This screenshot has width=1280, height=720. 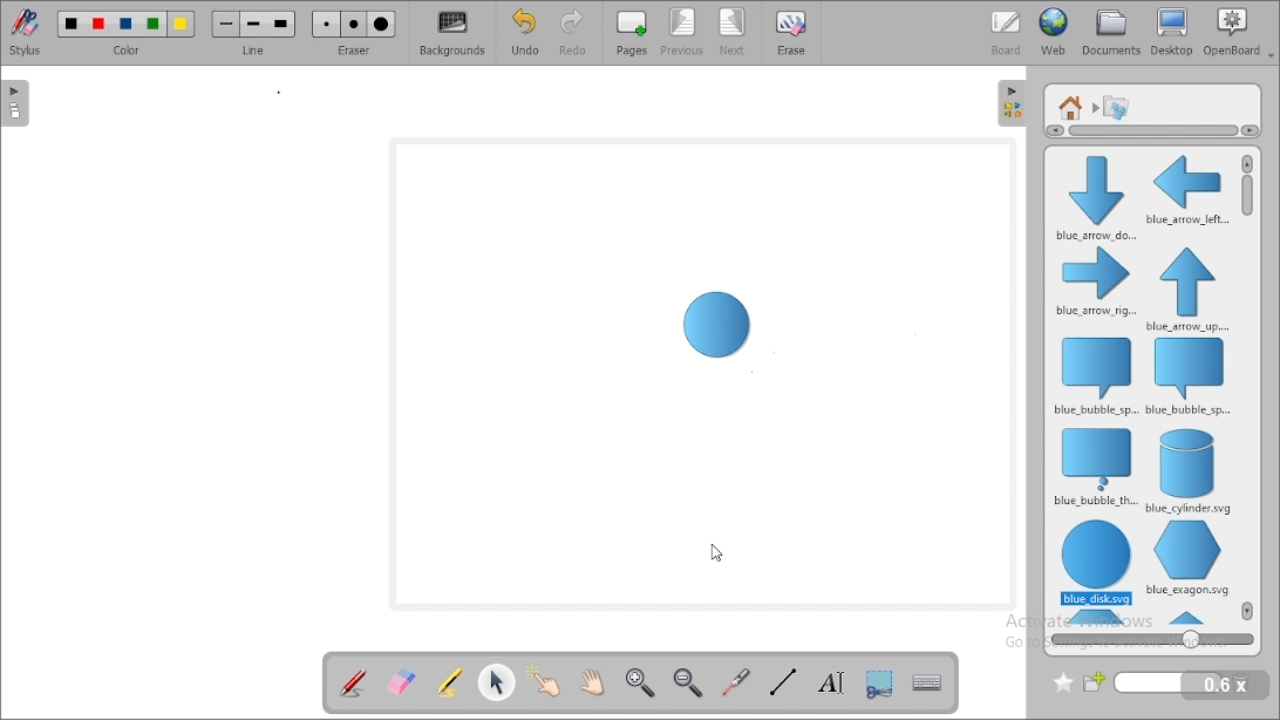 I want to click on shapes, so click(x=1116, y=106).